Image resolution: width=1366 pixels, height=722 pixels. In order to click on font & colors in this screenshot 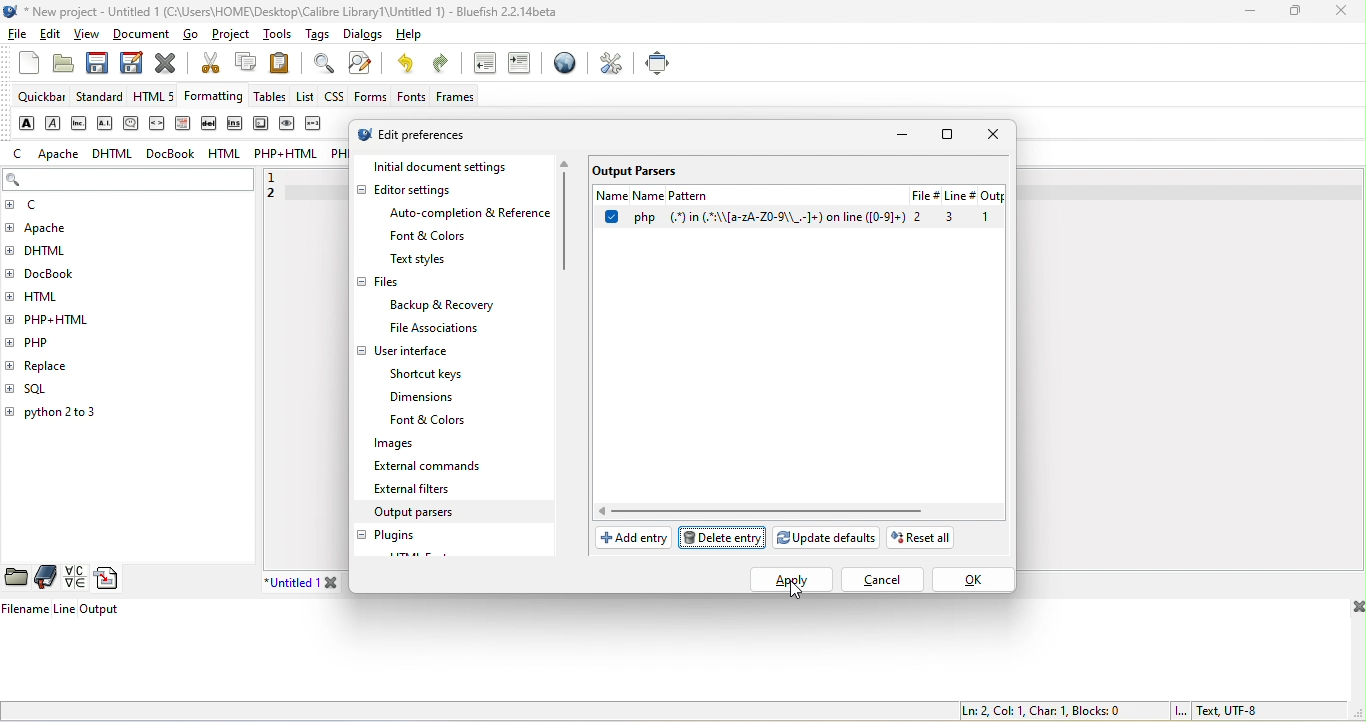, I will do `click(439, 421)`.